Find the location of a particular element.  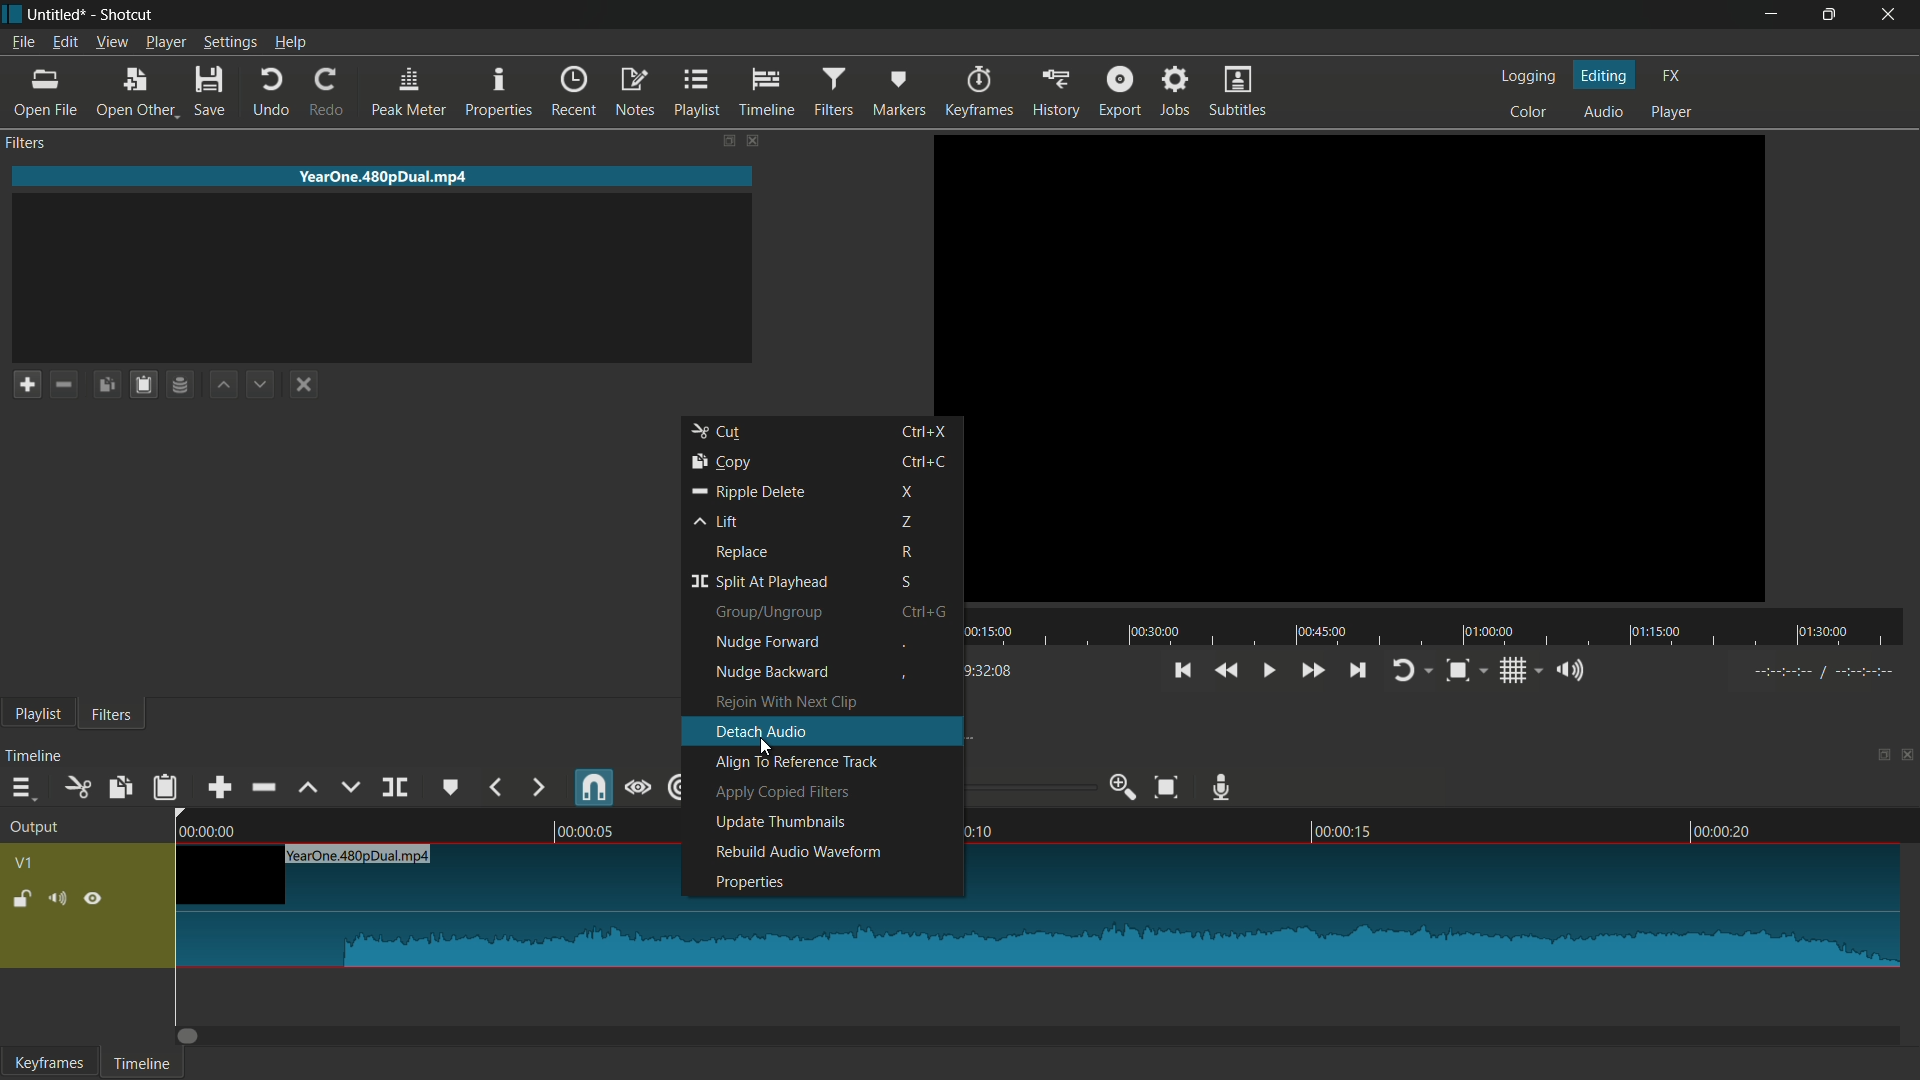

playlist is located at coordinates (38, 715).